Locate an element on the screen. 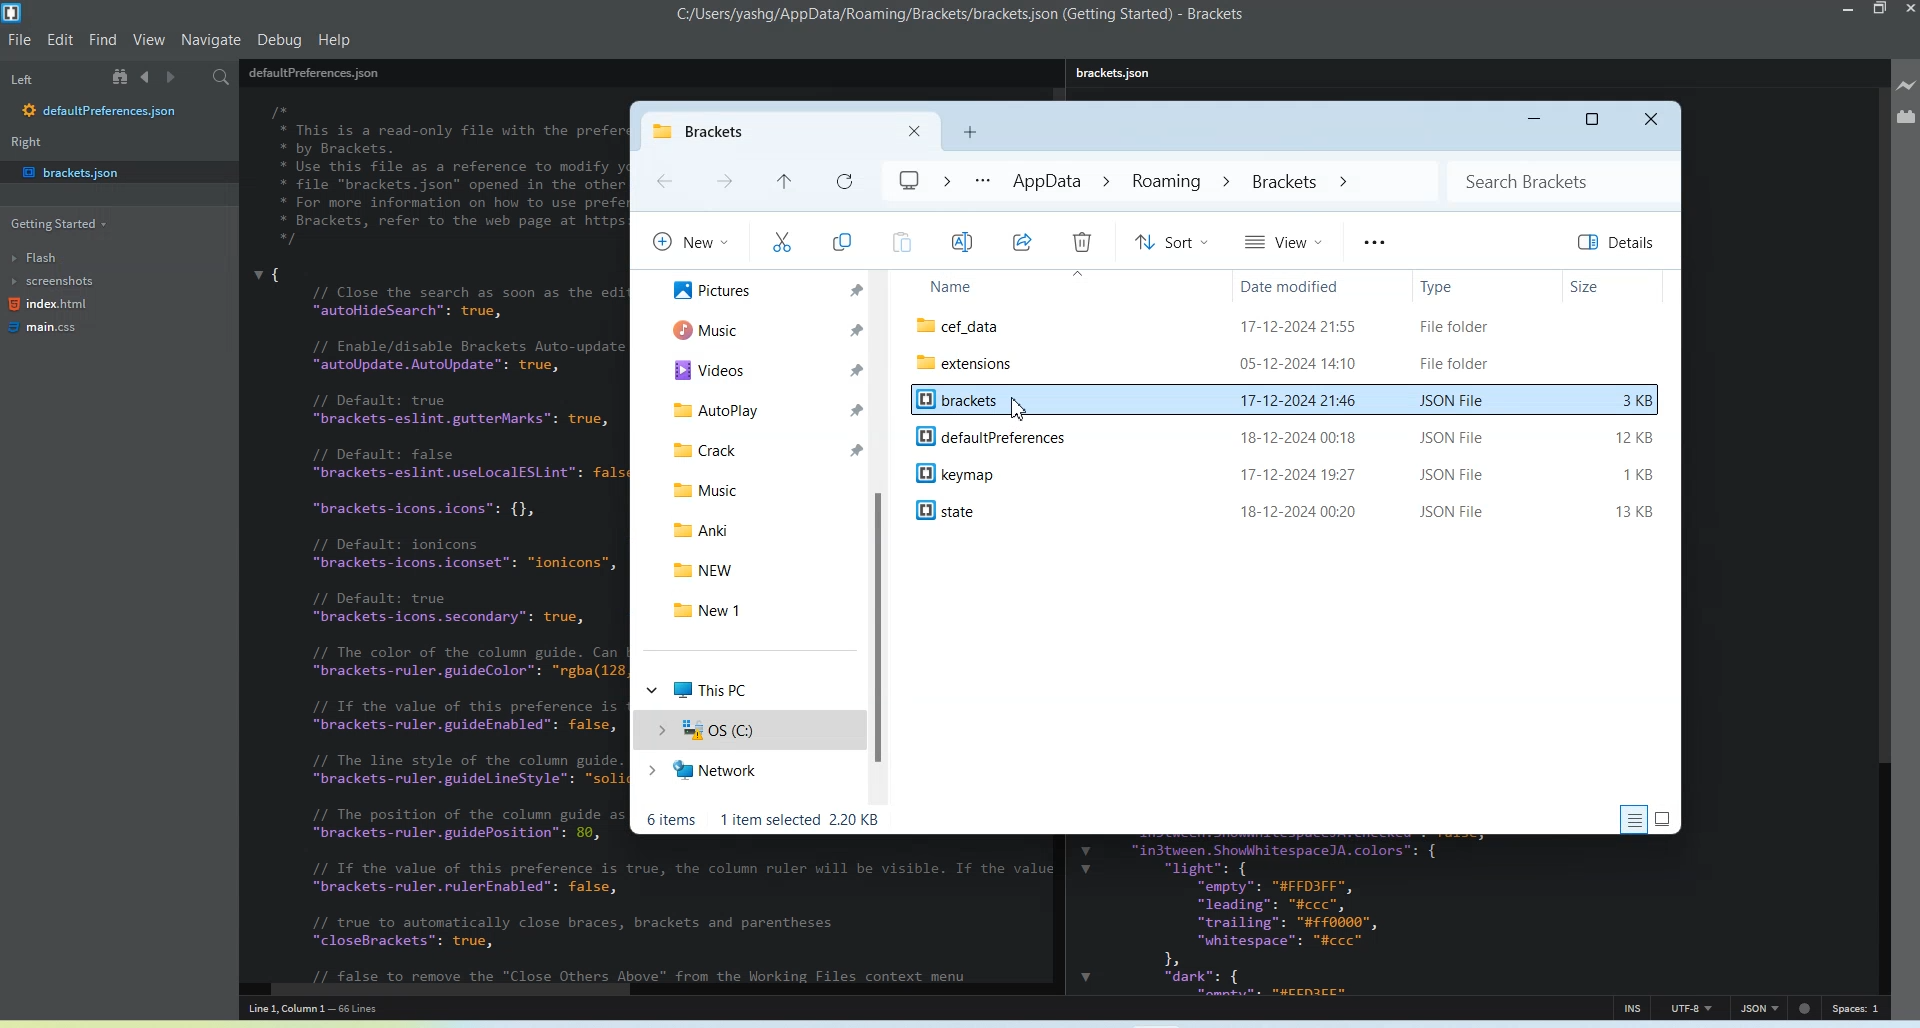 The height and width of the screenshot is (1028, 1920). New is located at coordinates (688, 240).